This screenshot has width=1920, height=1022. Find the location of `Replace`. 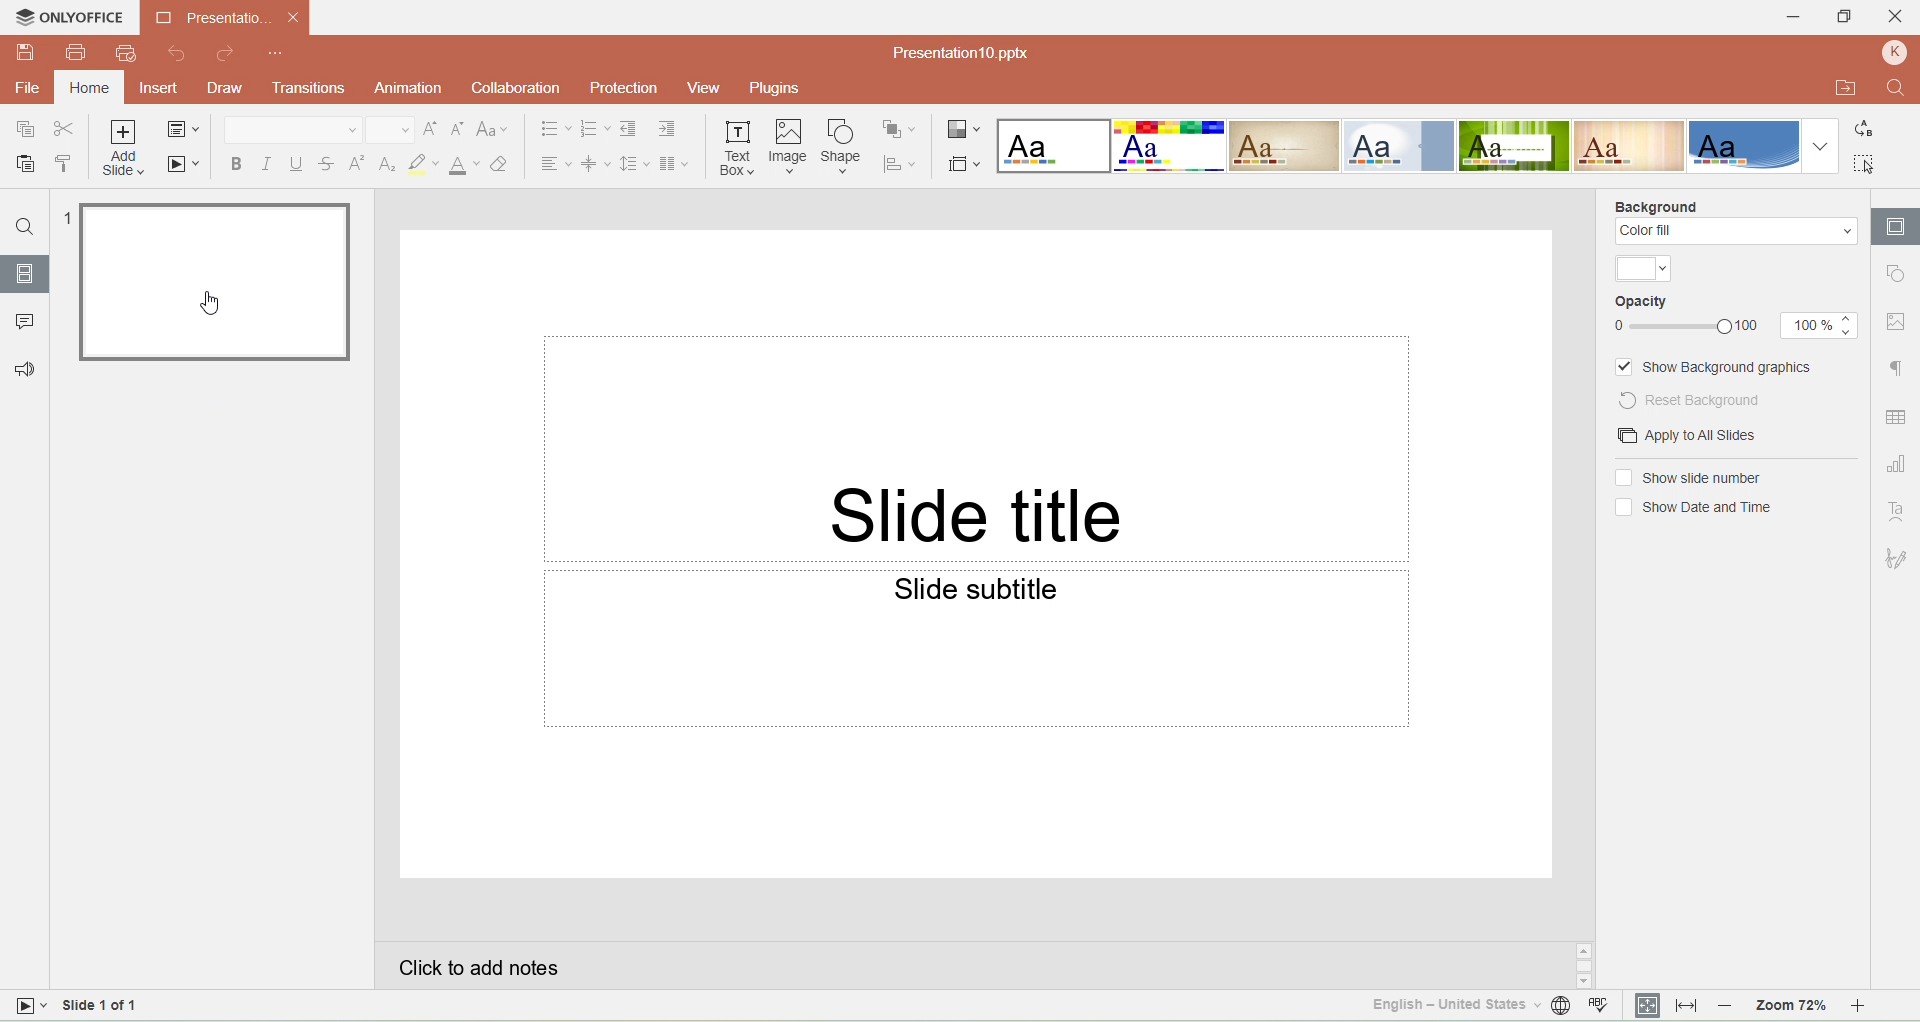

Replace is located at coordinates (1870, 131).